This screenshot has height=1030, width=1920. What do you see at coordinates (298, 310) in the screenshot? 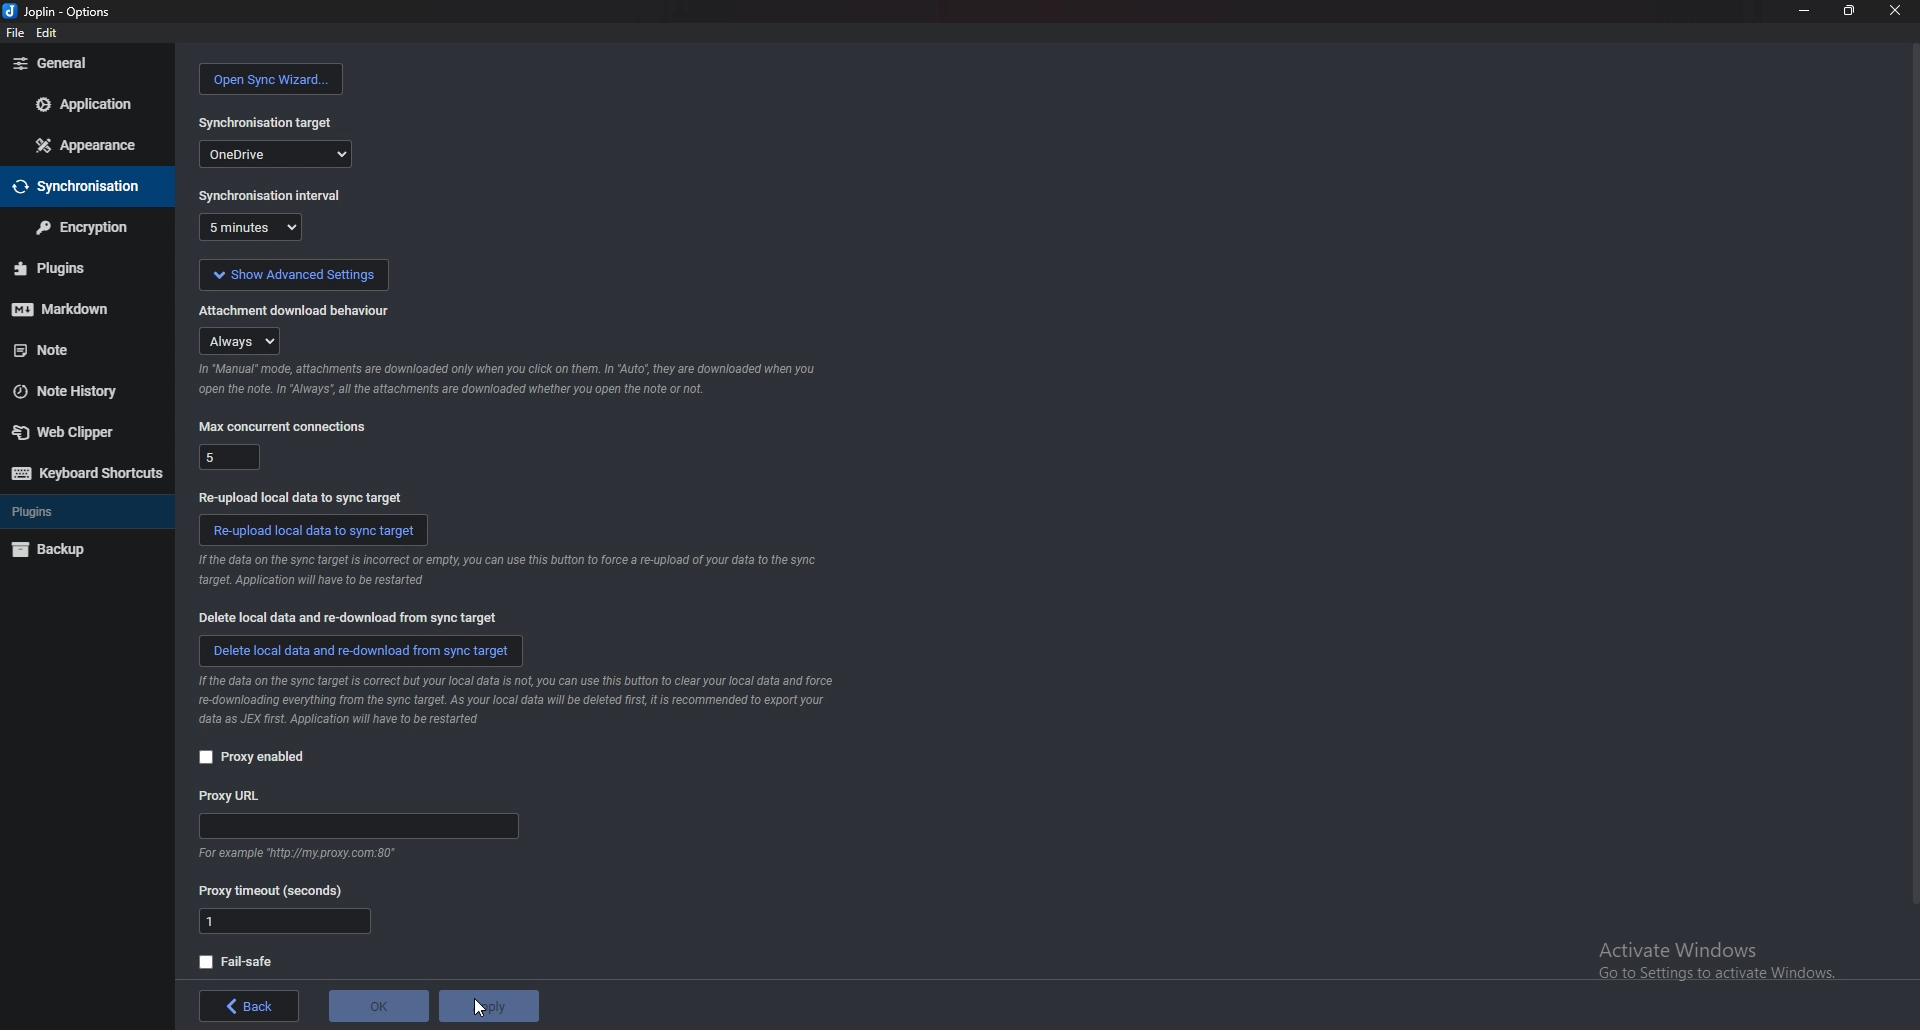
I see `attachment doownload behaviour` at bounding box center [298, 310].